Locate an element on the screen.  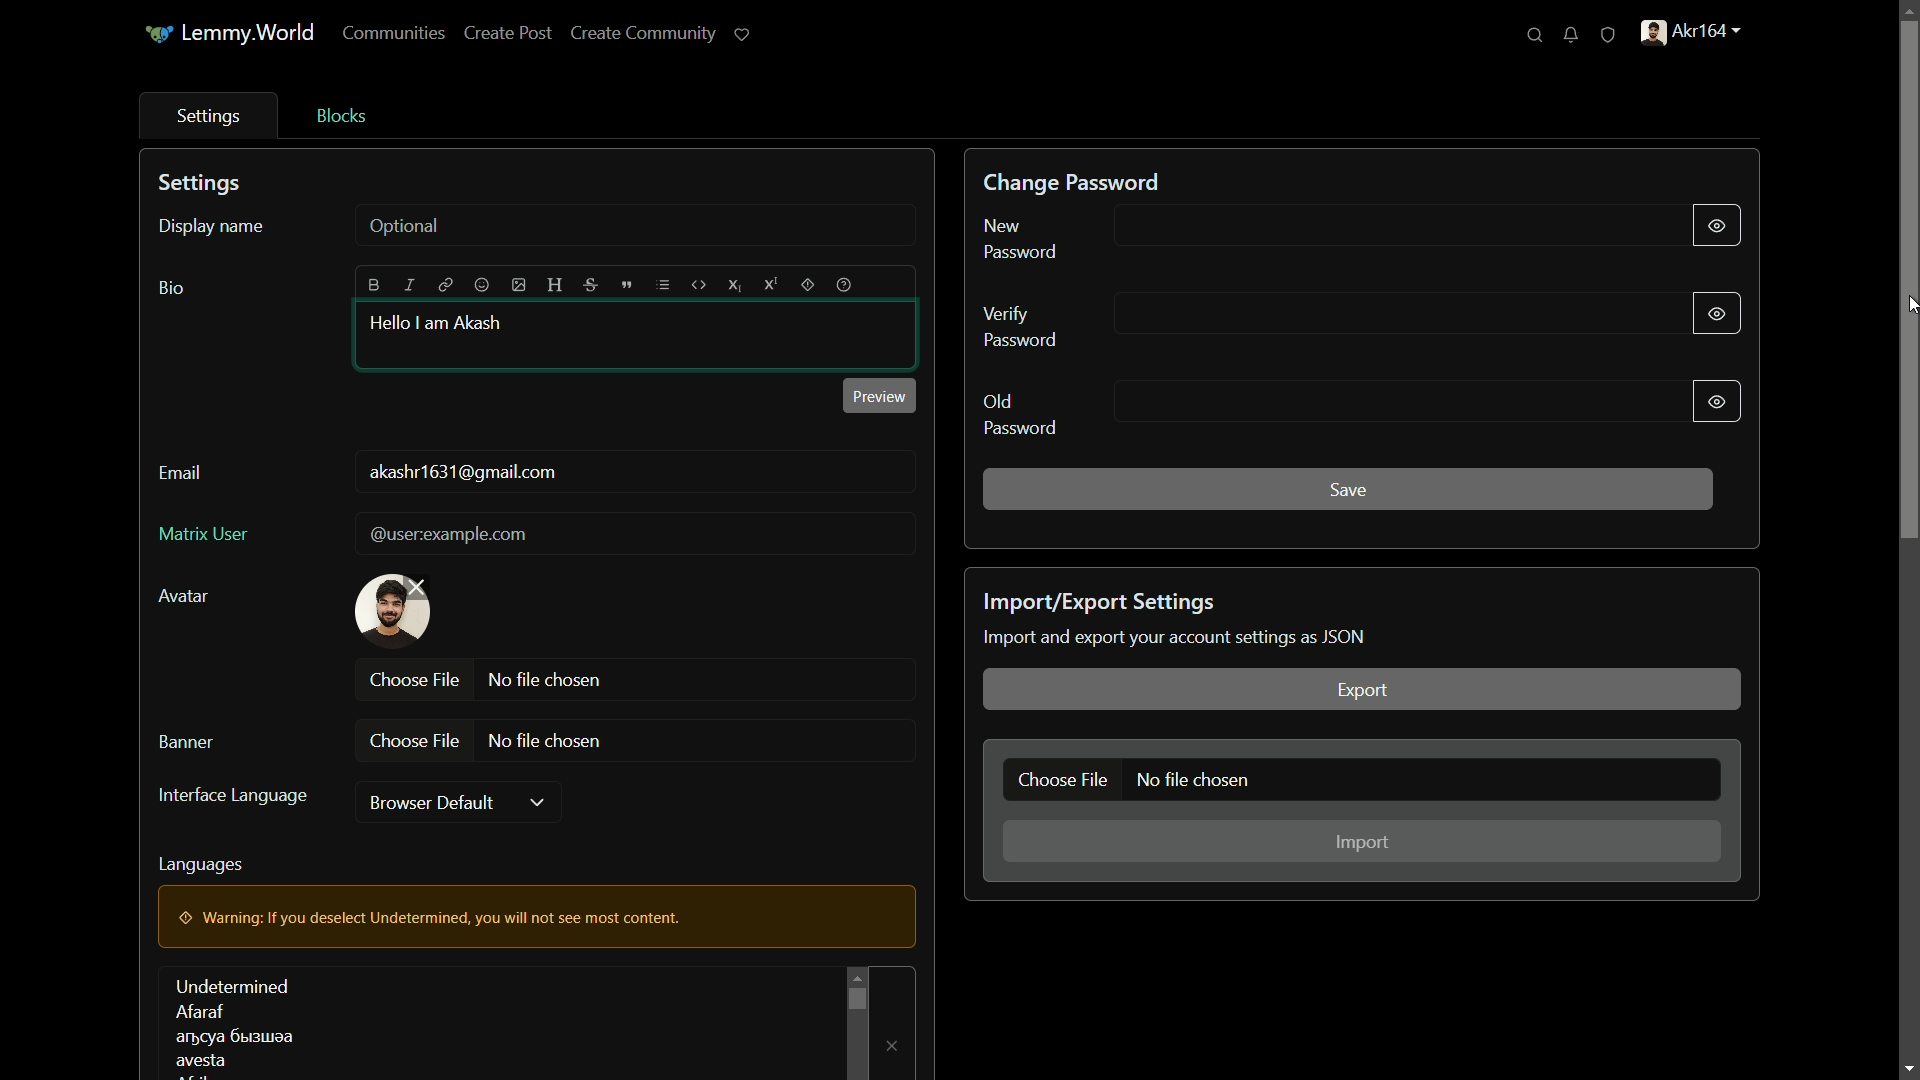
no file chosen is located at coordinates (548, 681).